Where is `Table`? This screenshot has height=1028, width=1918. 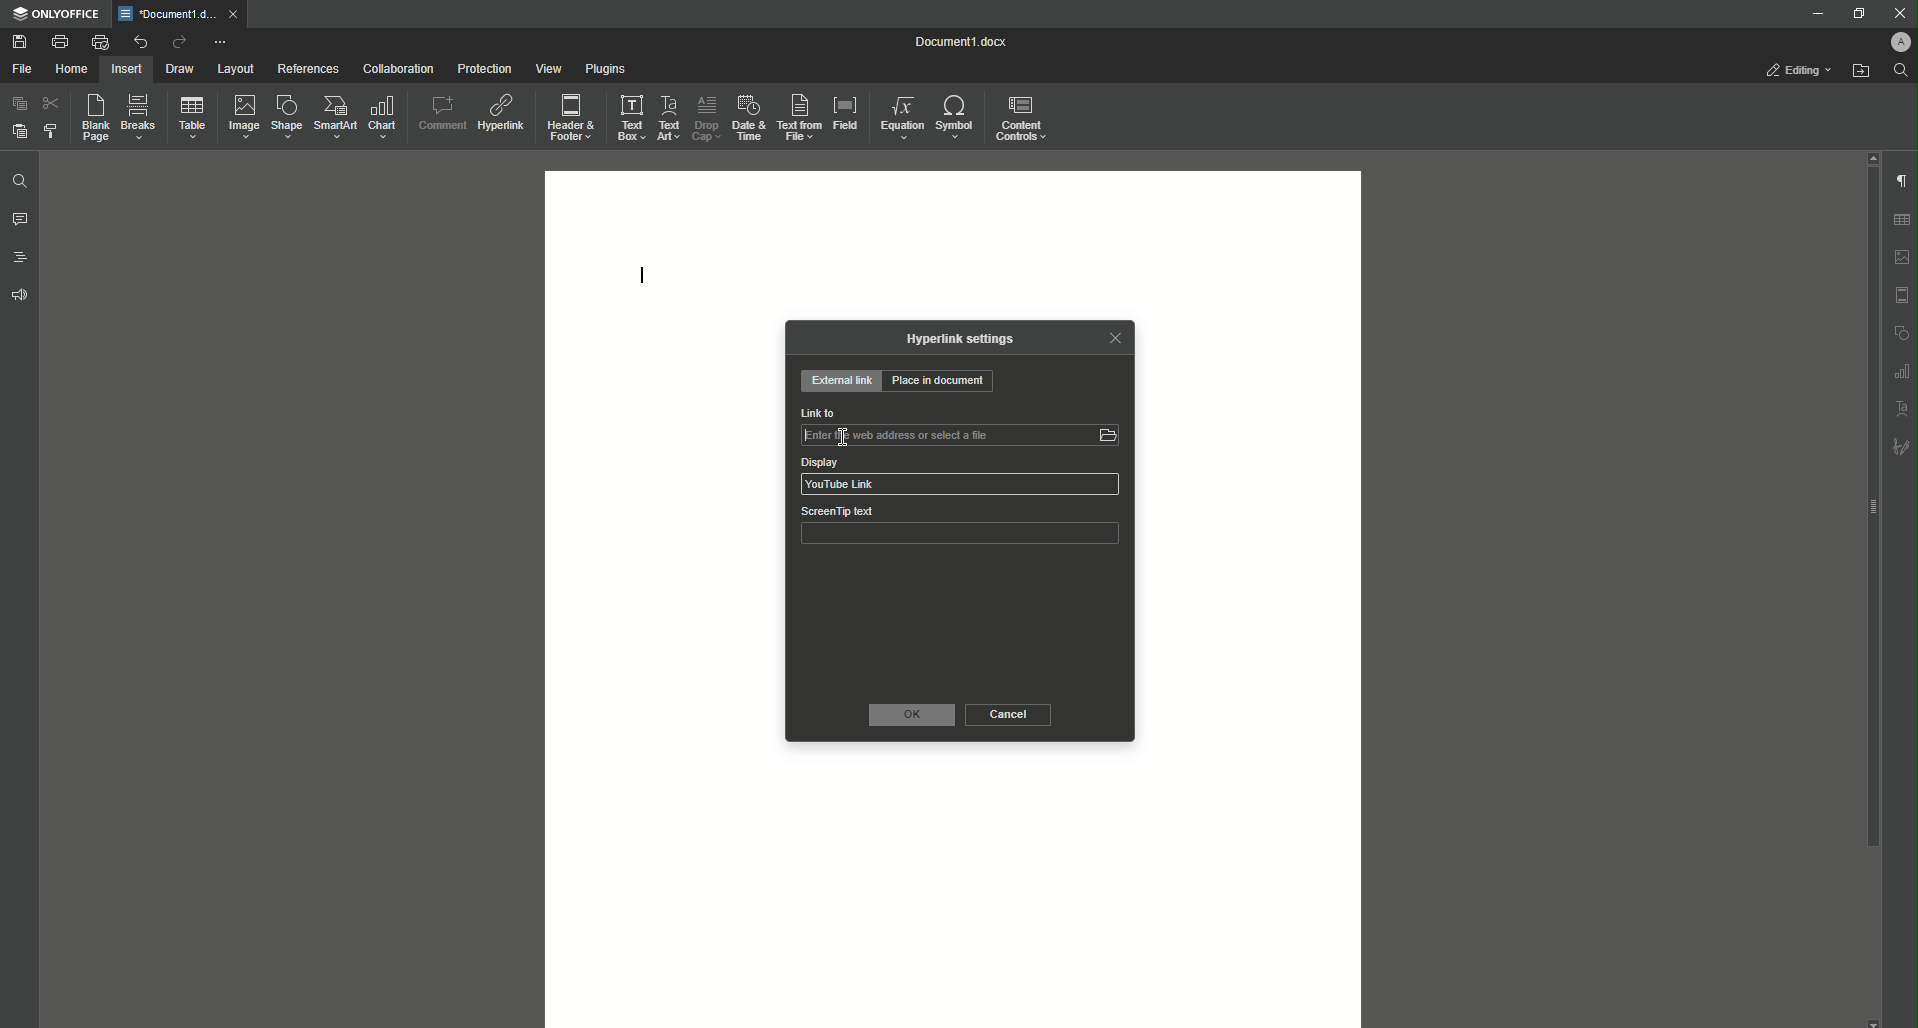 Table is located at coordinates (194, 118).